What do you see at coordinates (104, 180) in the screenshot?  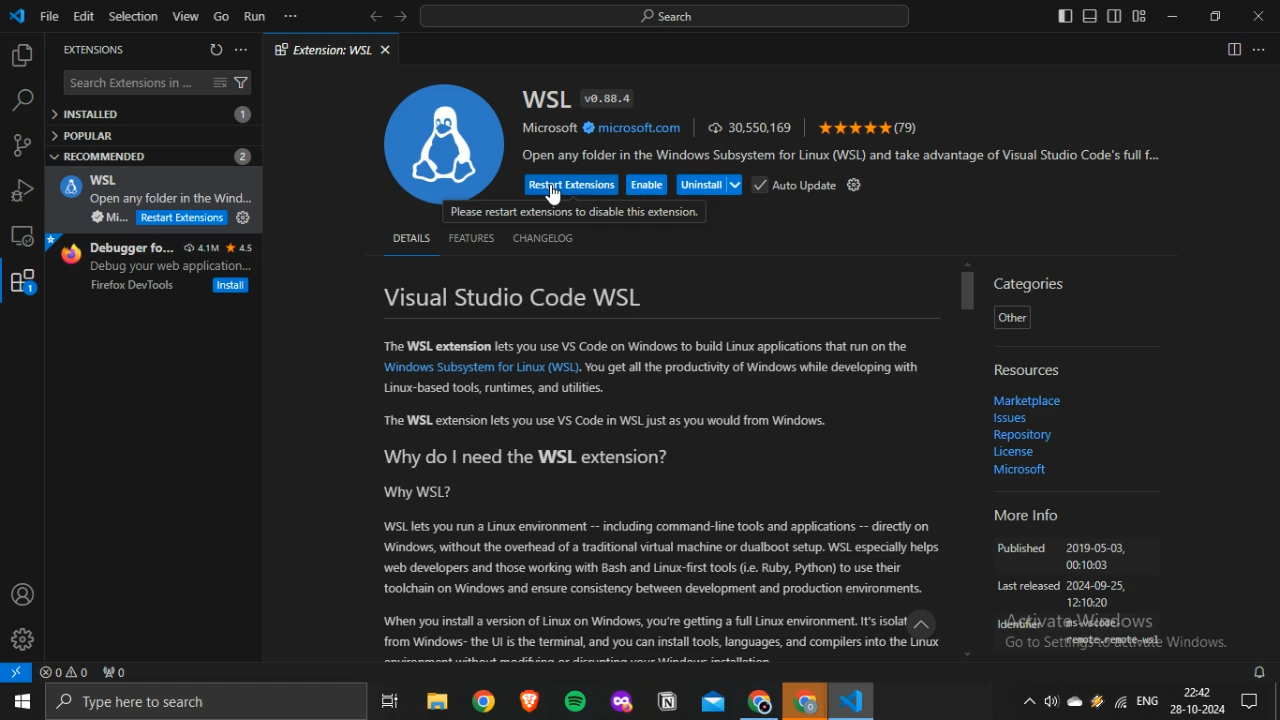 I see `WSL` at bounding box center [104, 180].